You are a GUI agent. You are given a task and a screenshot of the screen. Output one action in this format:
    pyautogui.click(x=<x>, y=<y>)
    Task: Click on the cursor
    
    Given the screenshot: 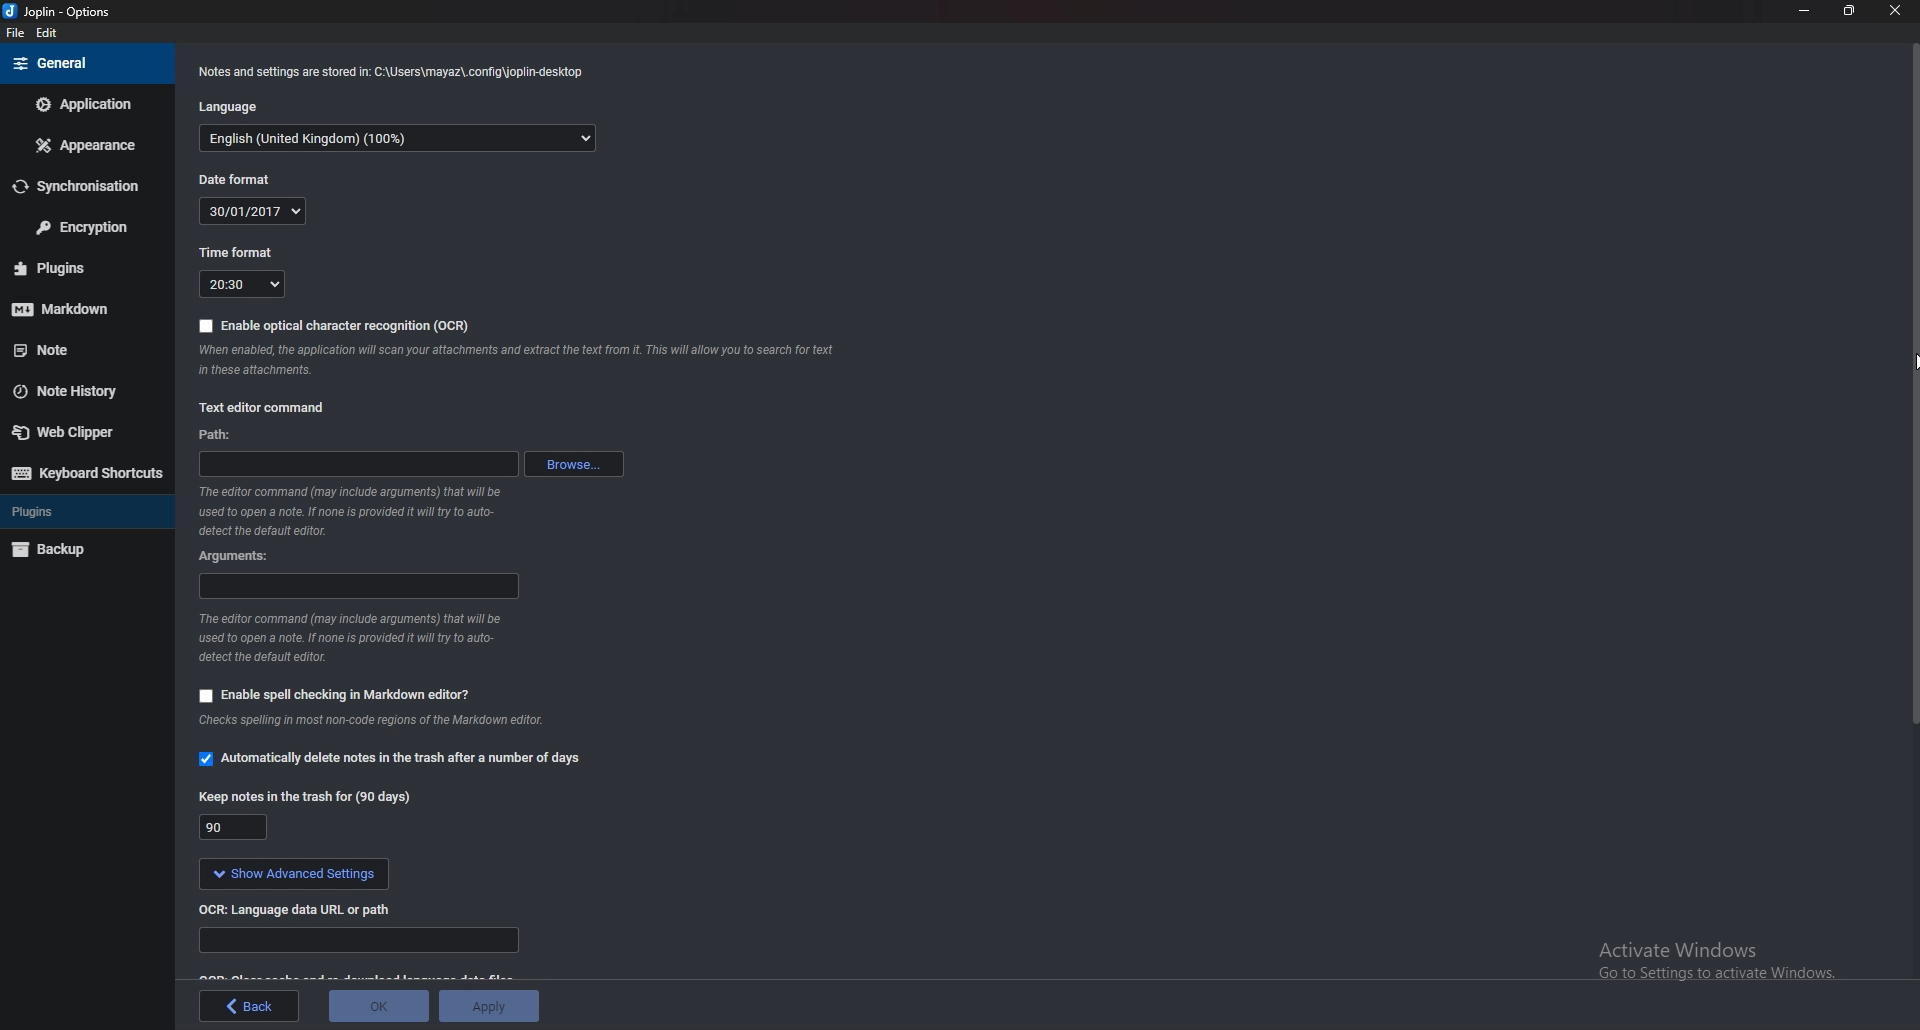 What is the action you would take?
    pyautogui.click(x=1908, y=364)
    